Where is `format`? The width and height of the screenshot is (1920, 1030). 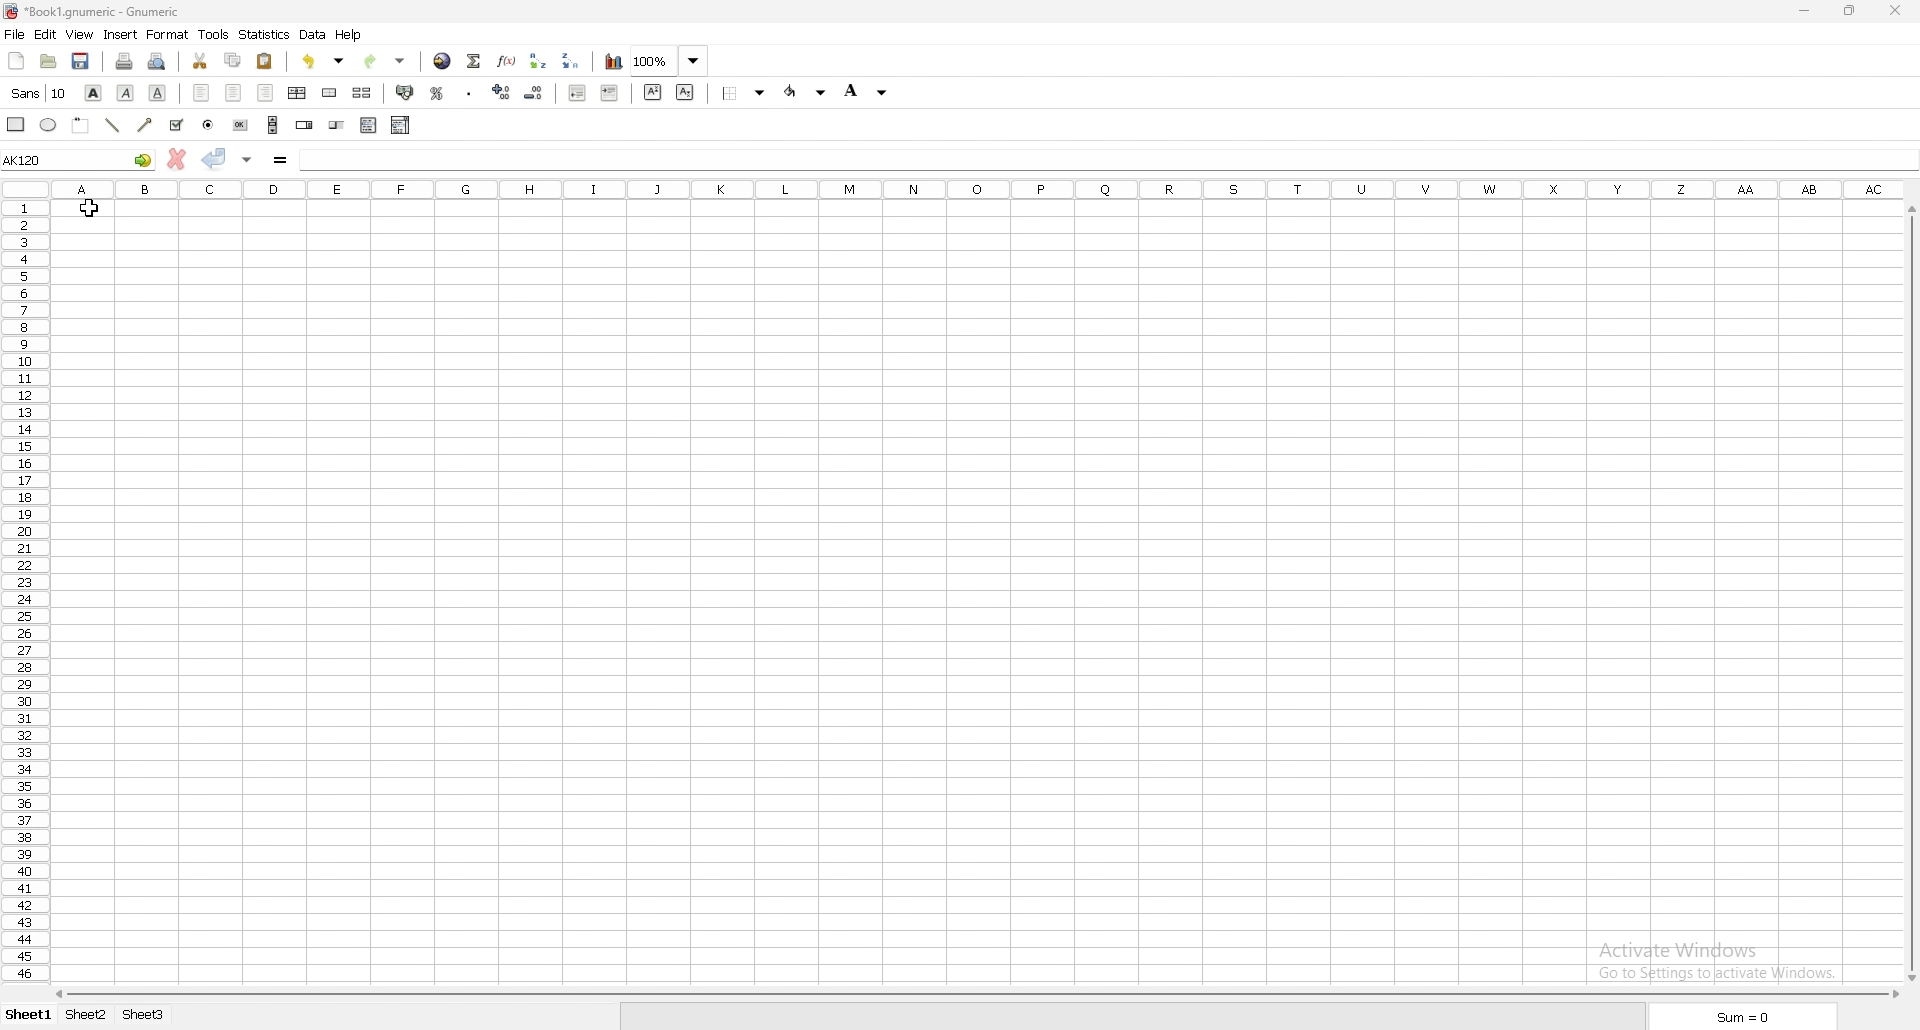 format is located at coordinates (167, 34).